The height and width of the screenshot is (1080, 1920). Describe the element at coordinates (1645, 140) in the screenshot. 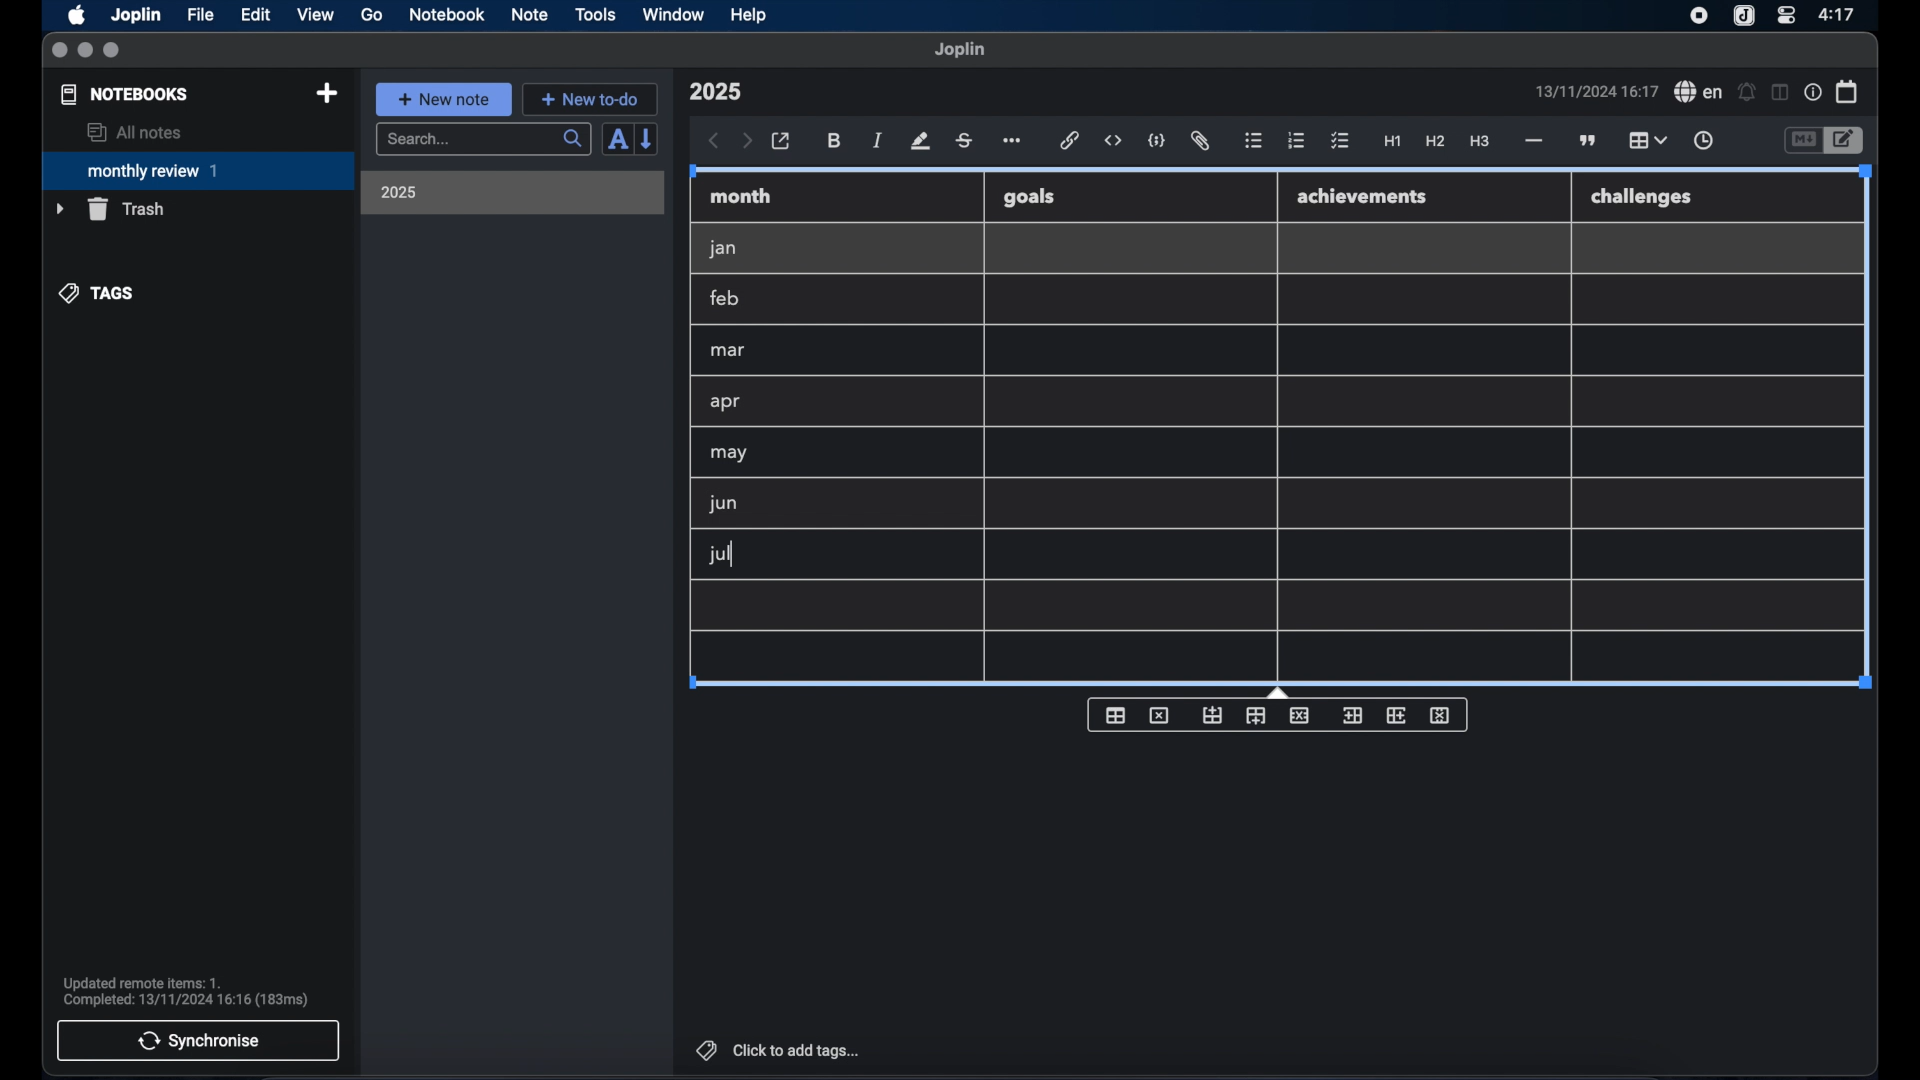

I see `table highlighted` at that location.